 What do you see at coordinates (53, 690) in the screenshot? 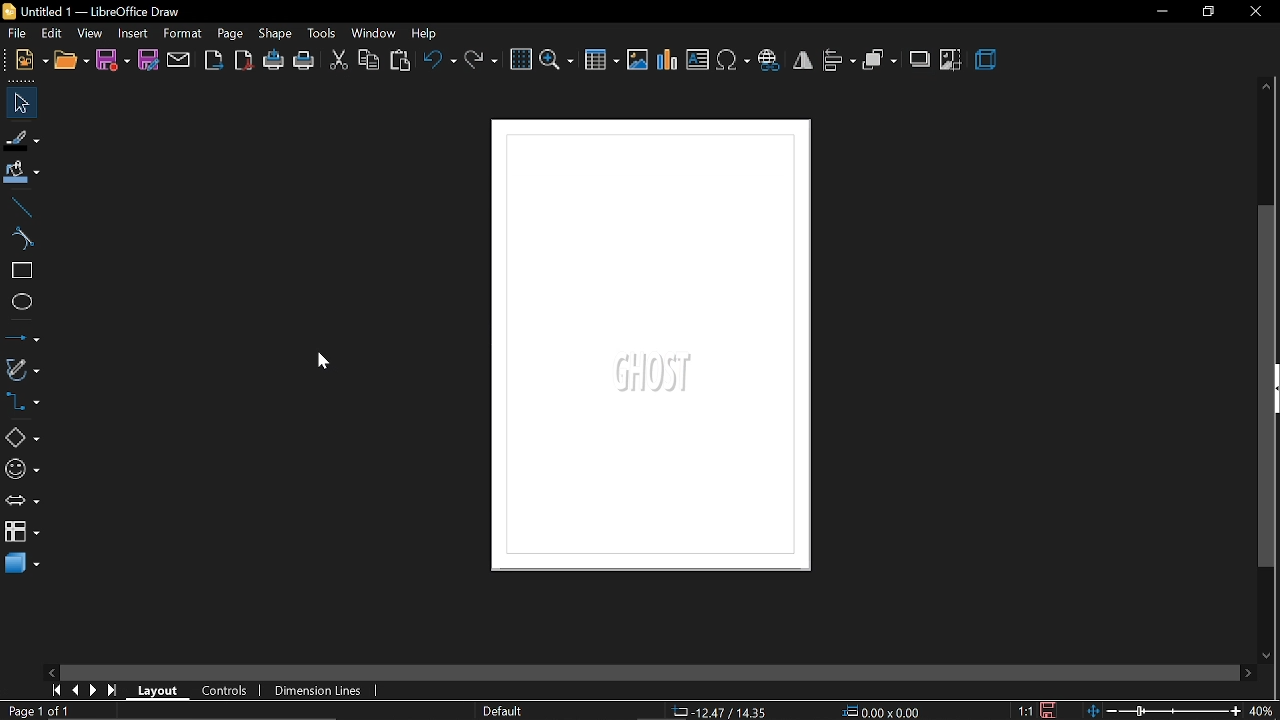
I see `go to first page` at bounding box center [53, 690].